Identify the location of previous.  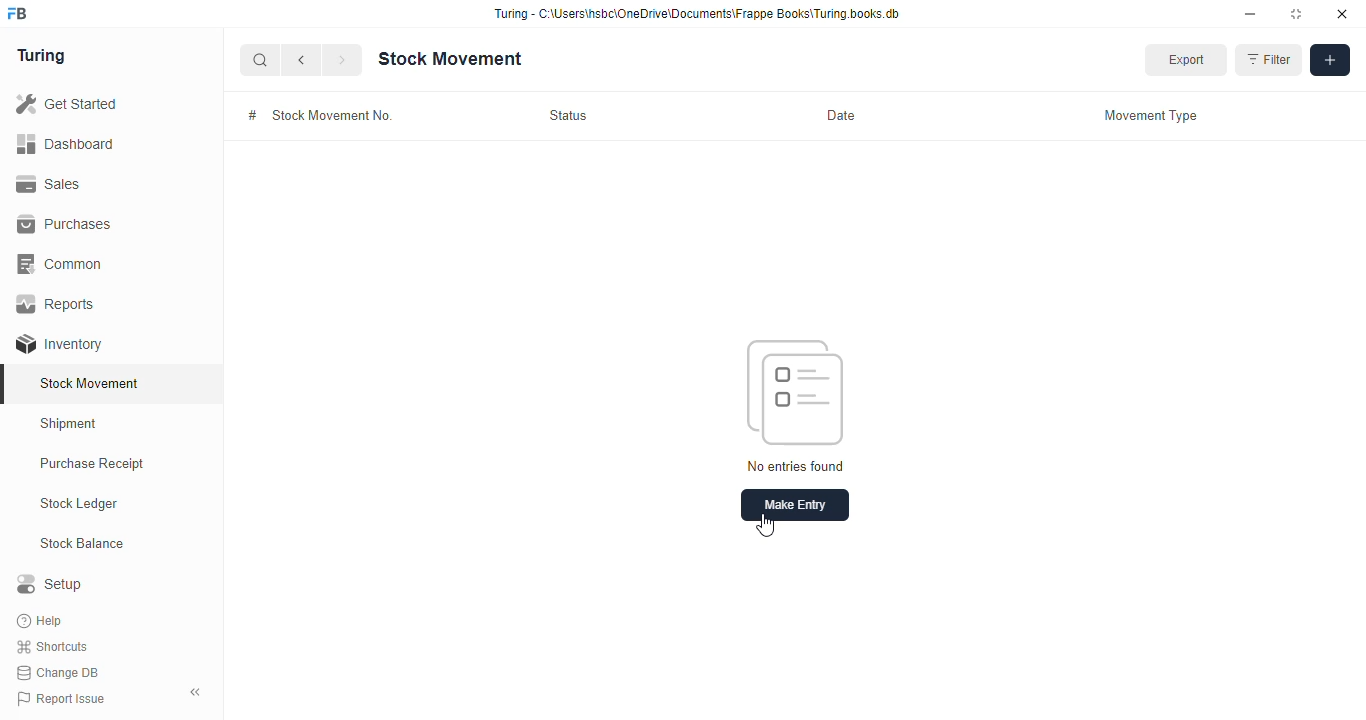
(302, 60).